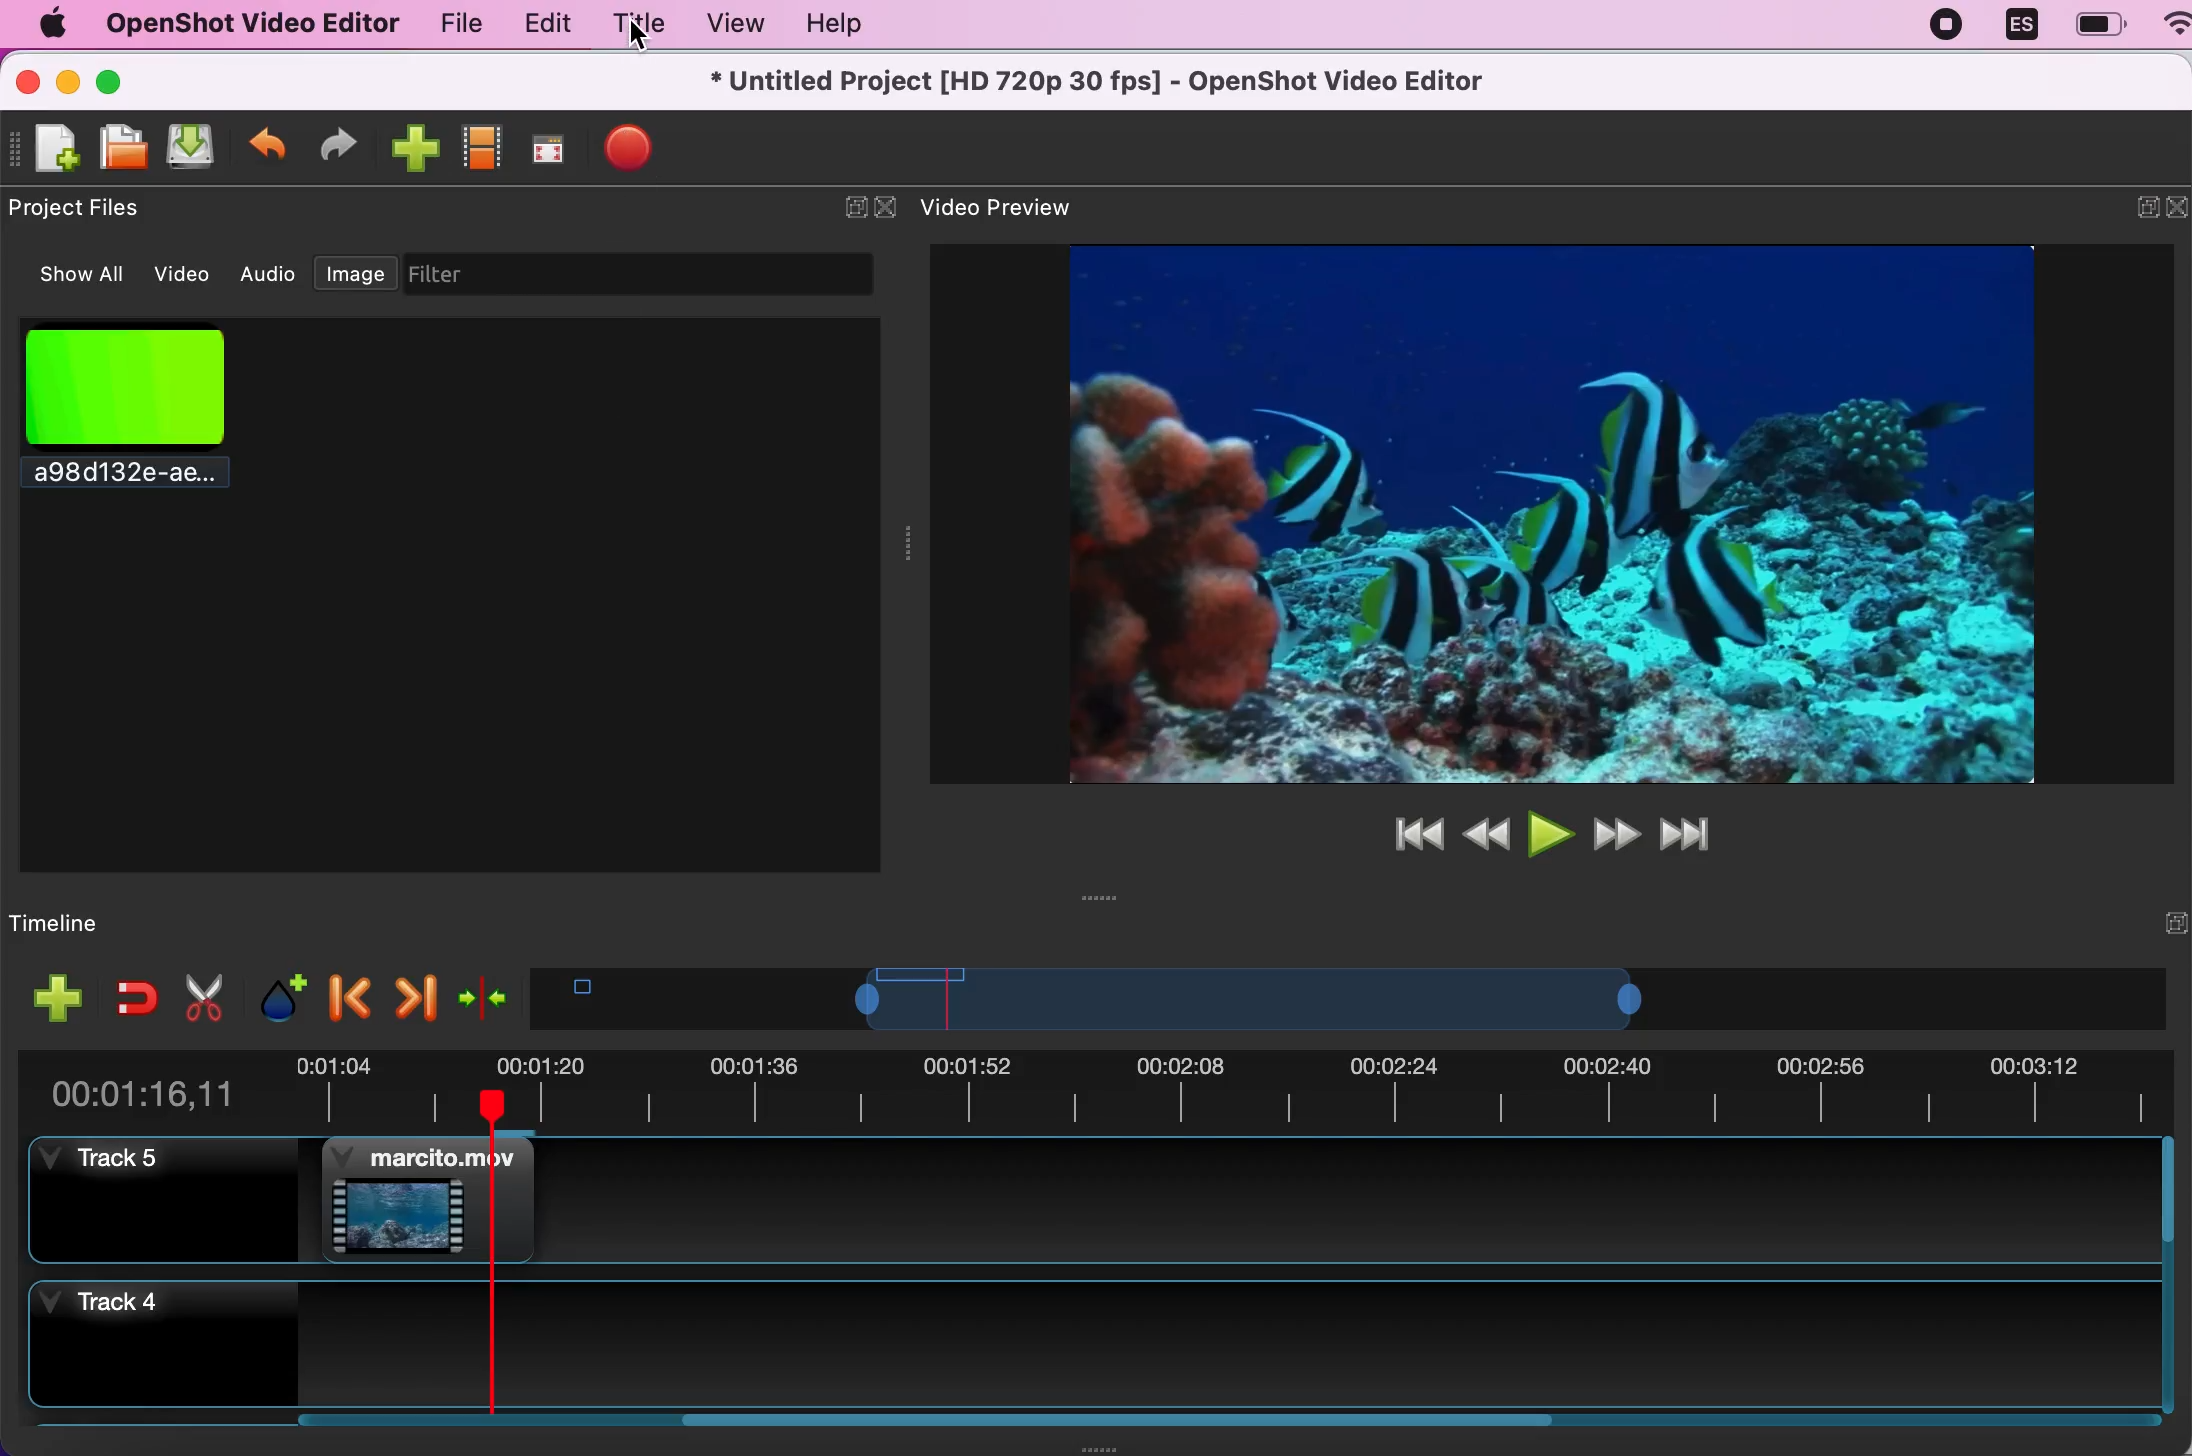  What do you see at coordinates (482, 994) in the screenshot?
I see `center the timeline` at bounding box center [482, 994].